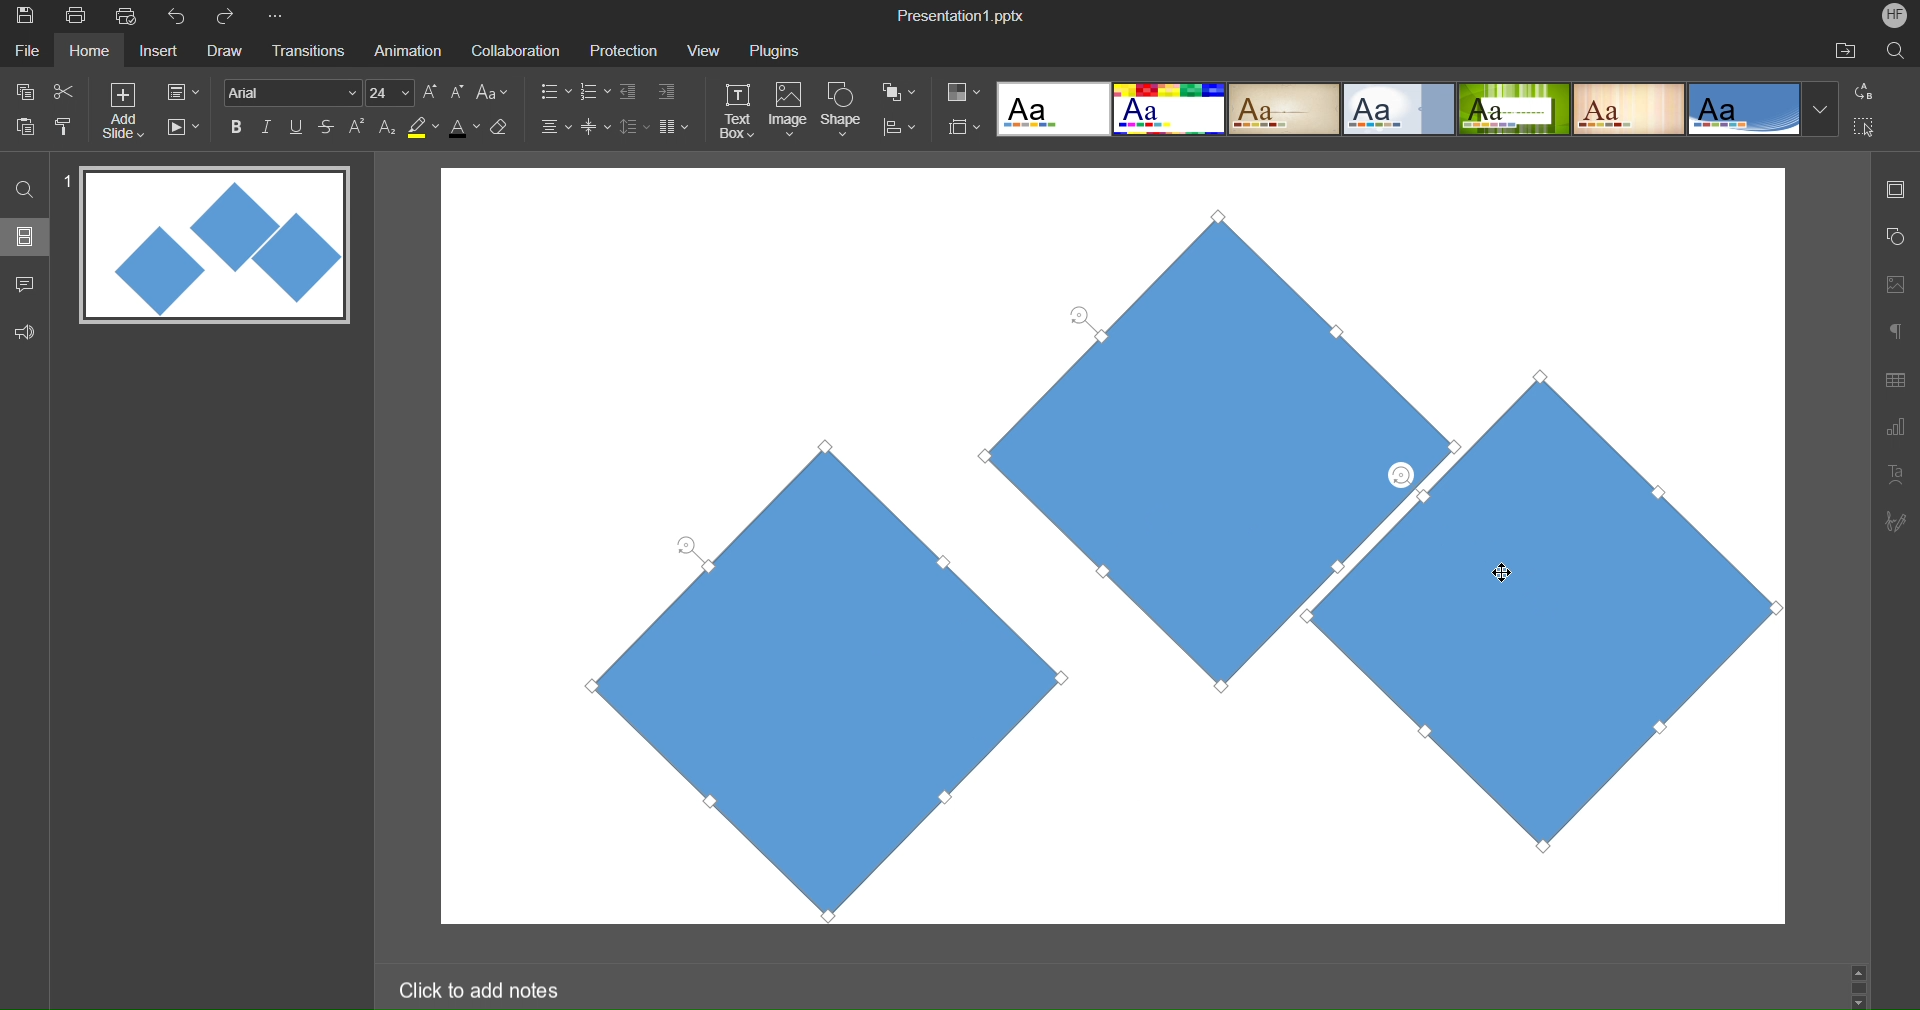 The image size is (1920, 1010). I want to click on Font Size, so click(390, 93).